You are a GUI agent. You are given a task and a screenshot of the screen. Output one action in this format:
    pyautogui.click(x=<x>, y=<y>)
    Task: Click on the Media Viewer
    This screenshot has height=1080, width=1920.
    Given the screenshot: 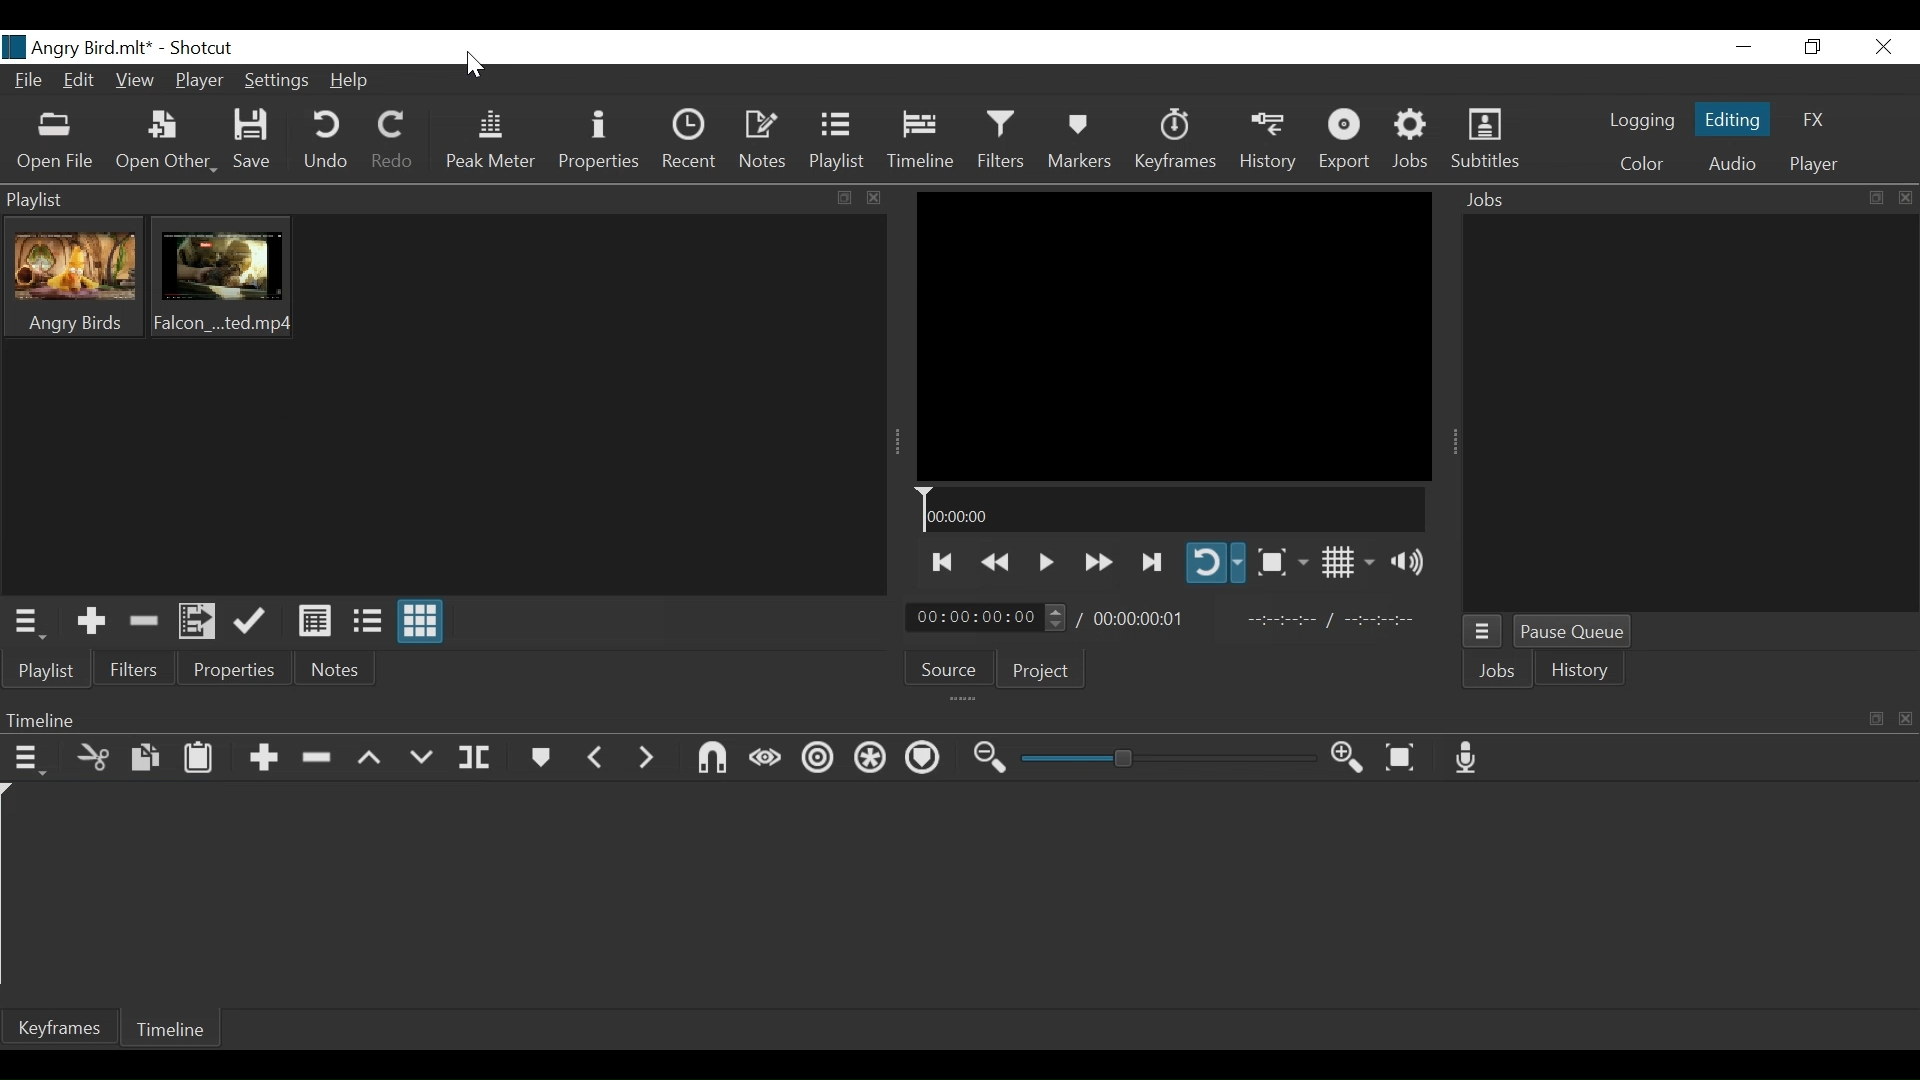 What is the action you would take?
    pyautogui.click(x=1174, y=336)
    